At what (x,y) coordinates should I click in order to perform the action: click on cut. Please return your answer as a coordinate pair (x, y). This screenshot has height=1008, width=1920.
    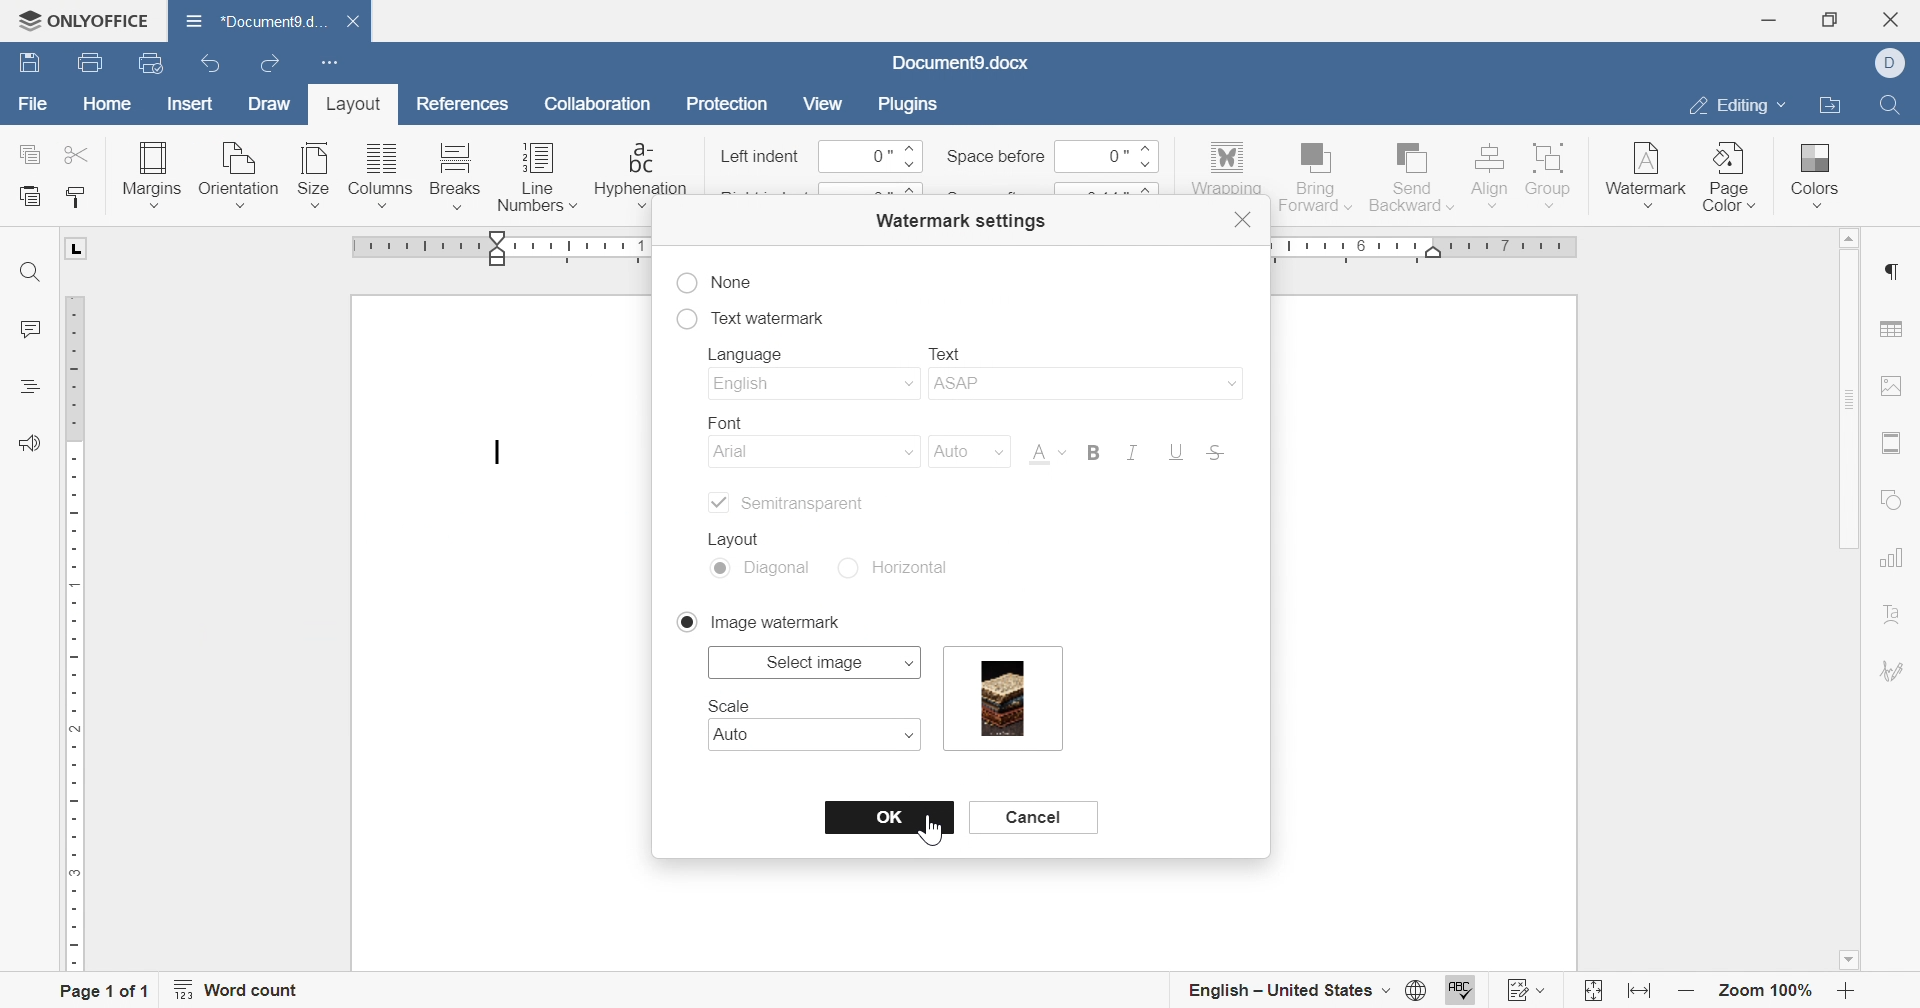
    Looking at the image, I should click on (79, 154).